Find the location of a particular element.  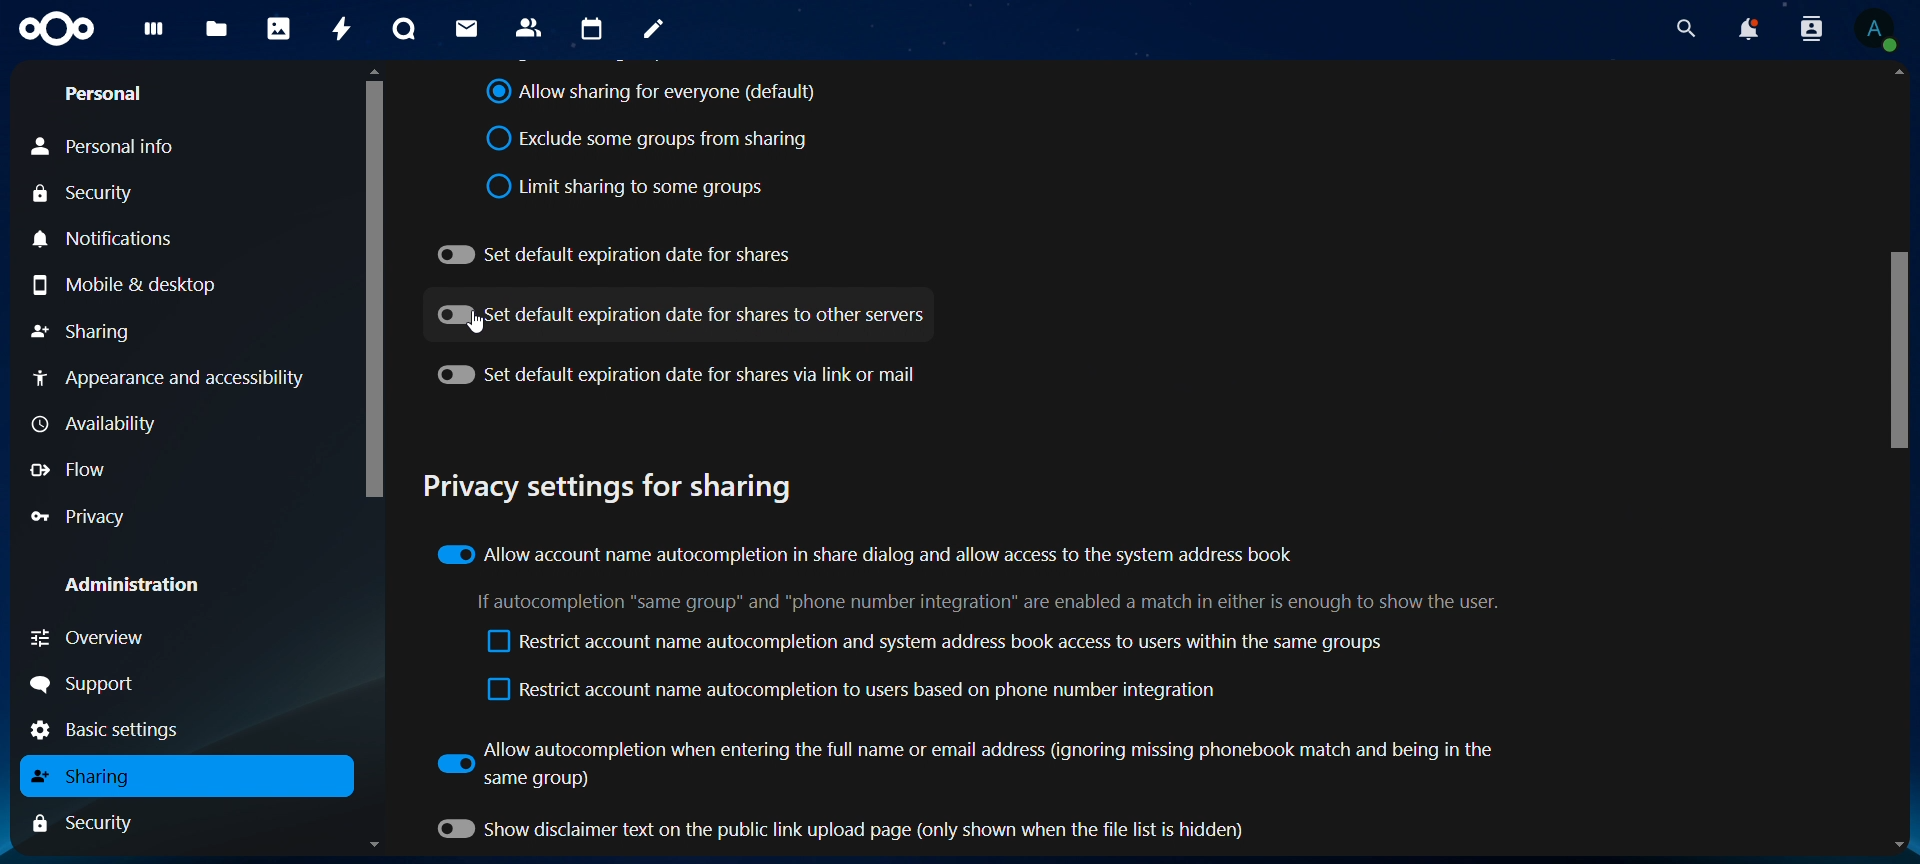

mobile & desktop is located at coordinates (142, 286).